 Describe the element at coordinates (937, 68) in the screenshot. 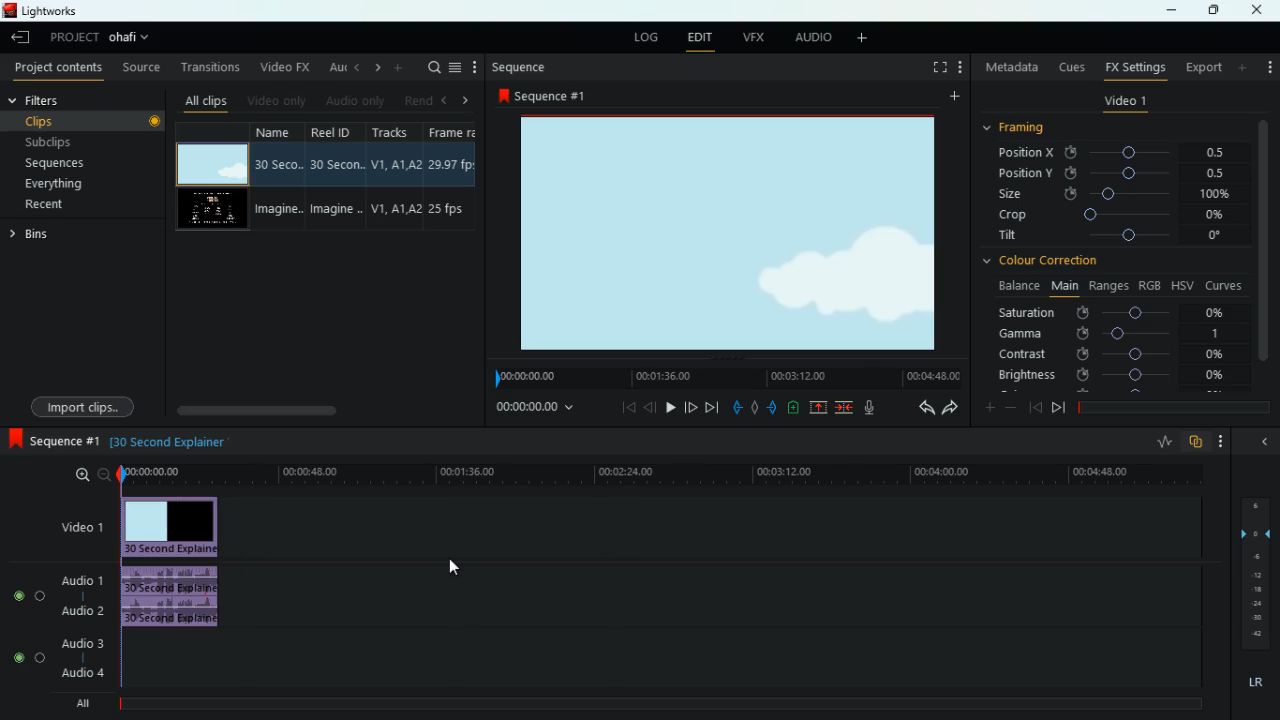

I see `full screen` at that location.